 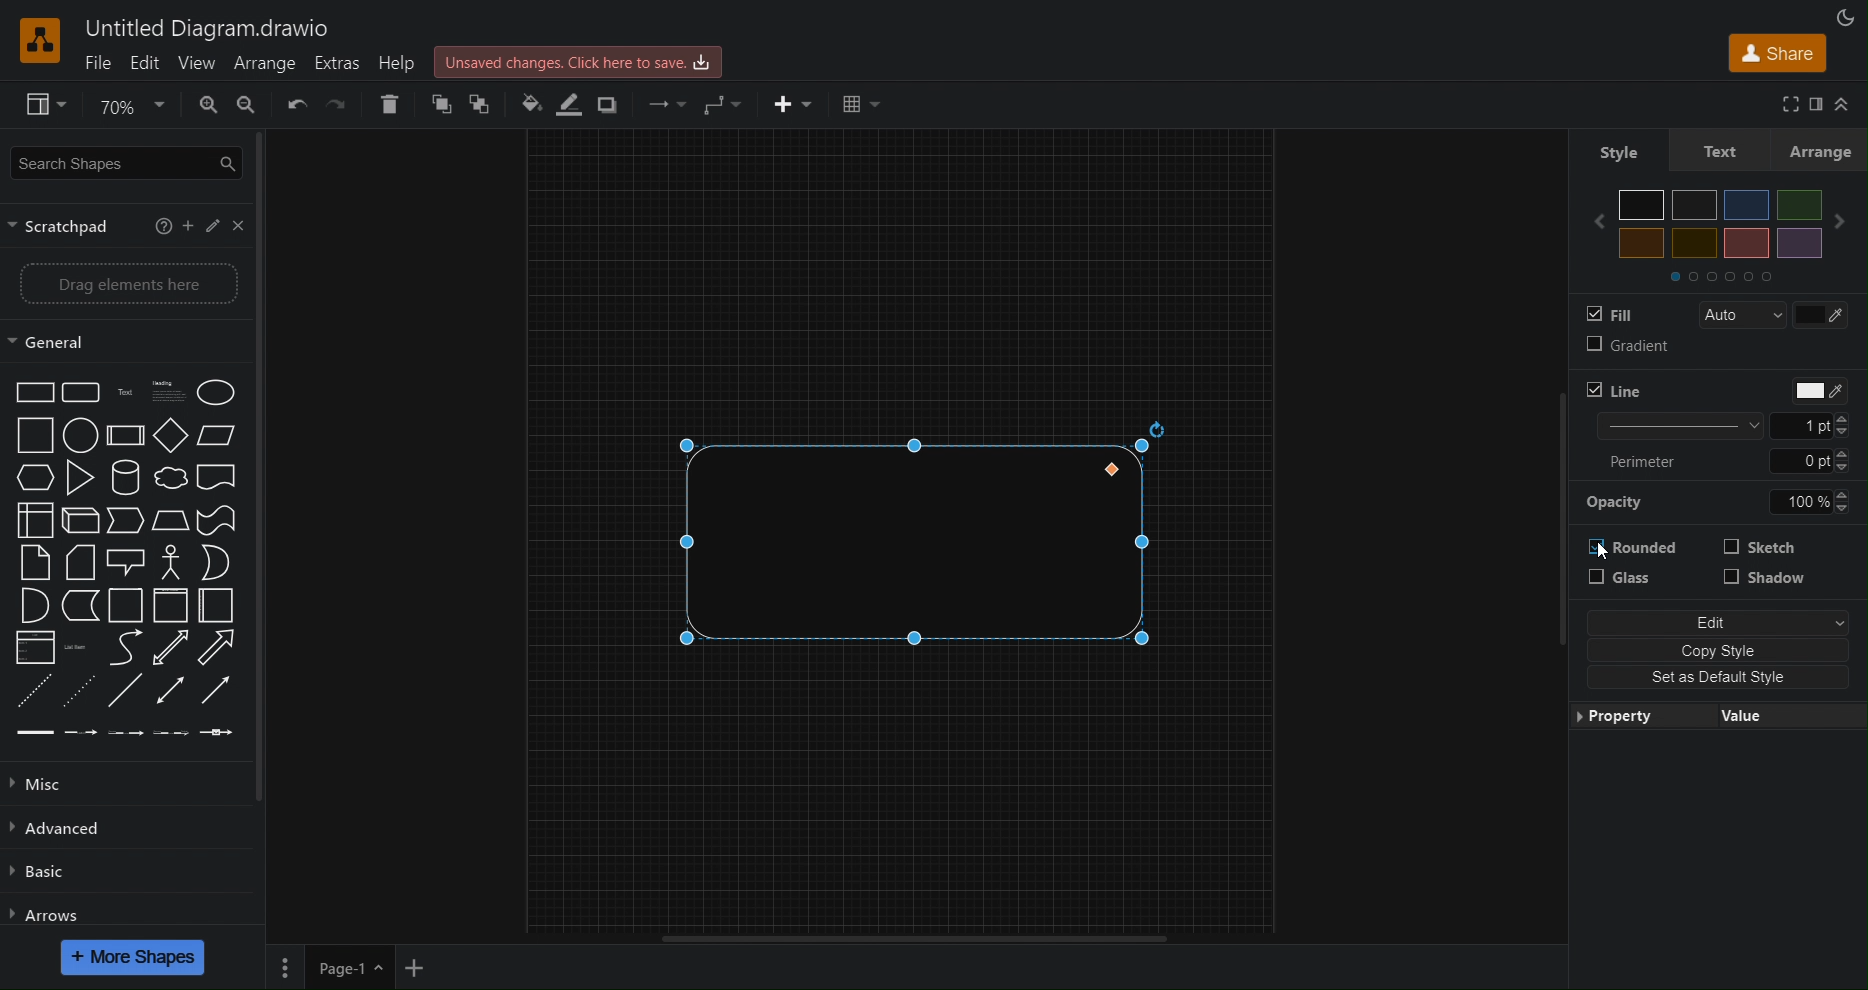 I want to click on Shadow, so click(x=611, y=105).